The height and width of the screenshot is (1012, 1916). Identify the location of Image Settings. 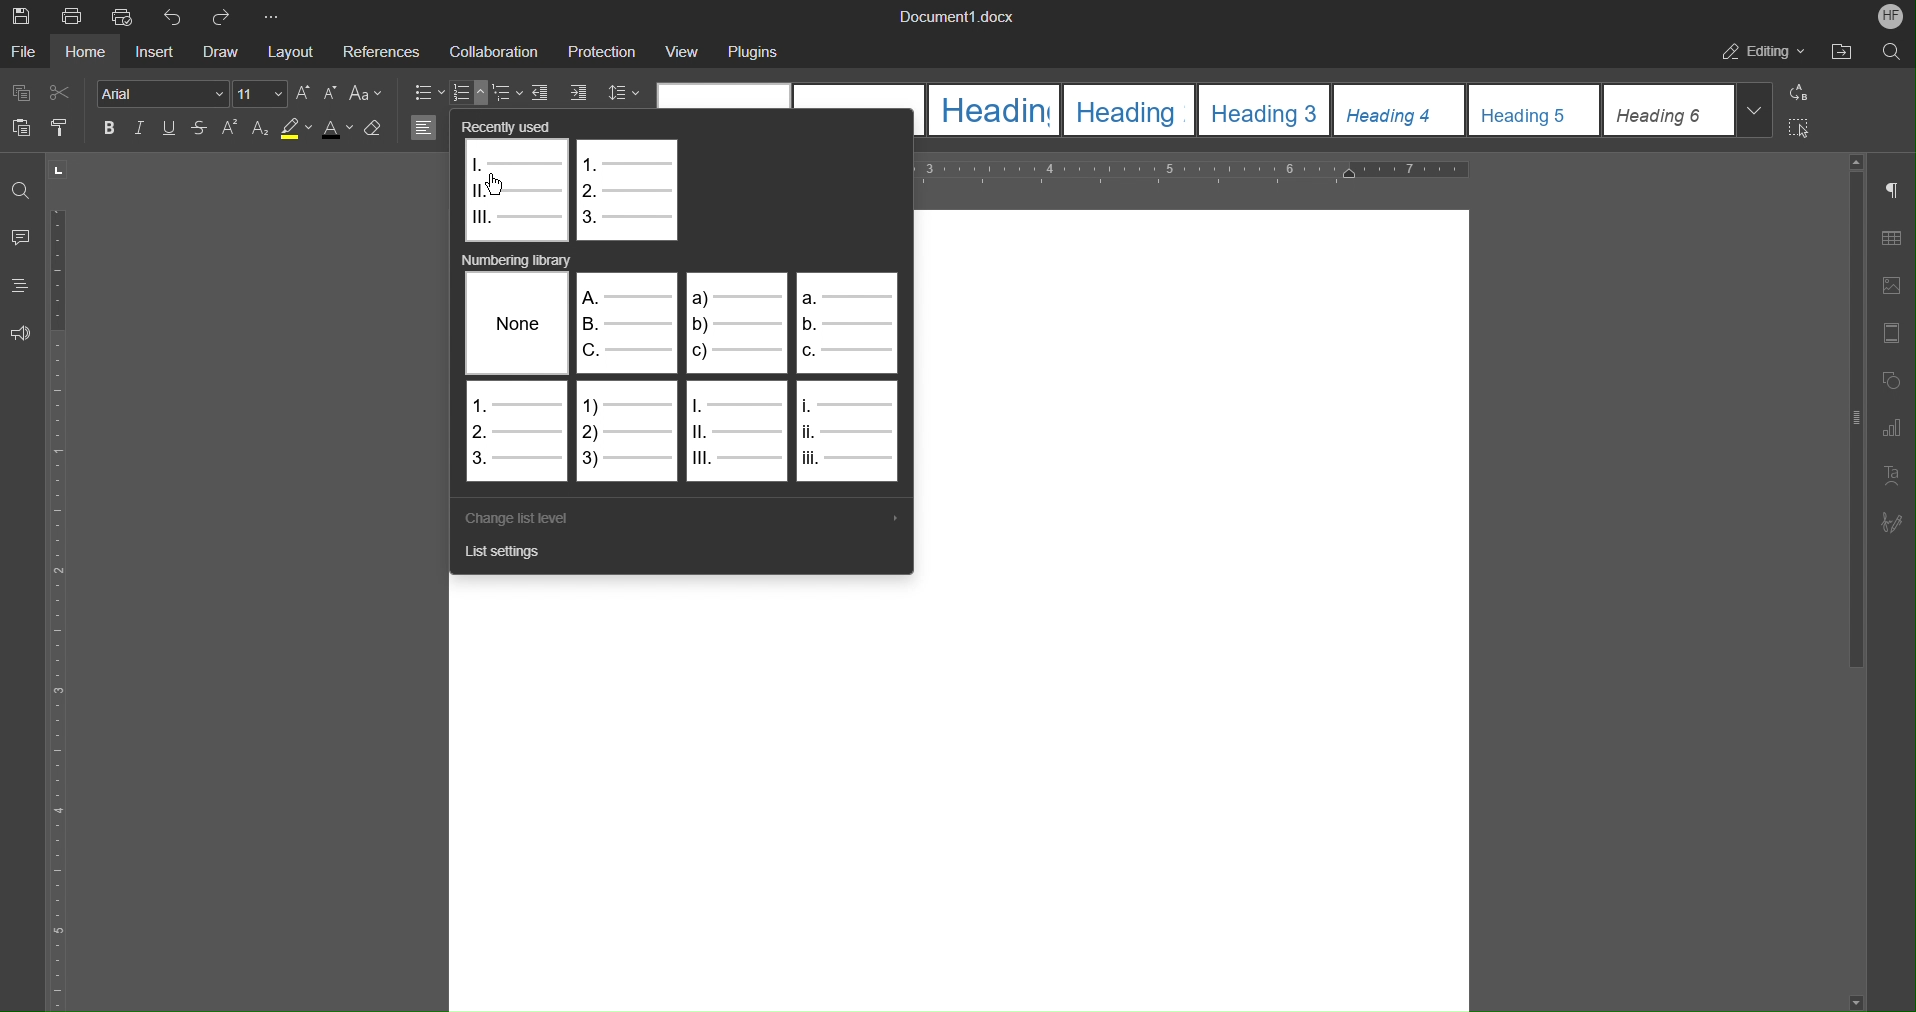
(1890, 285).